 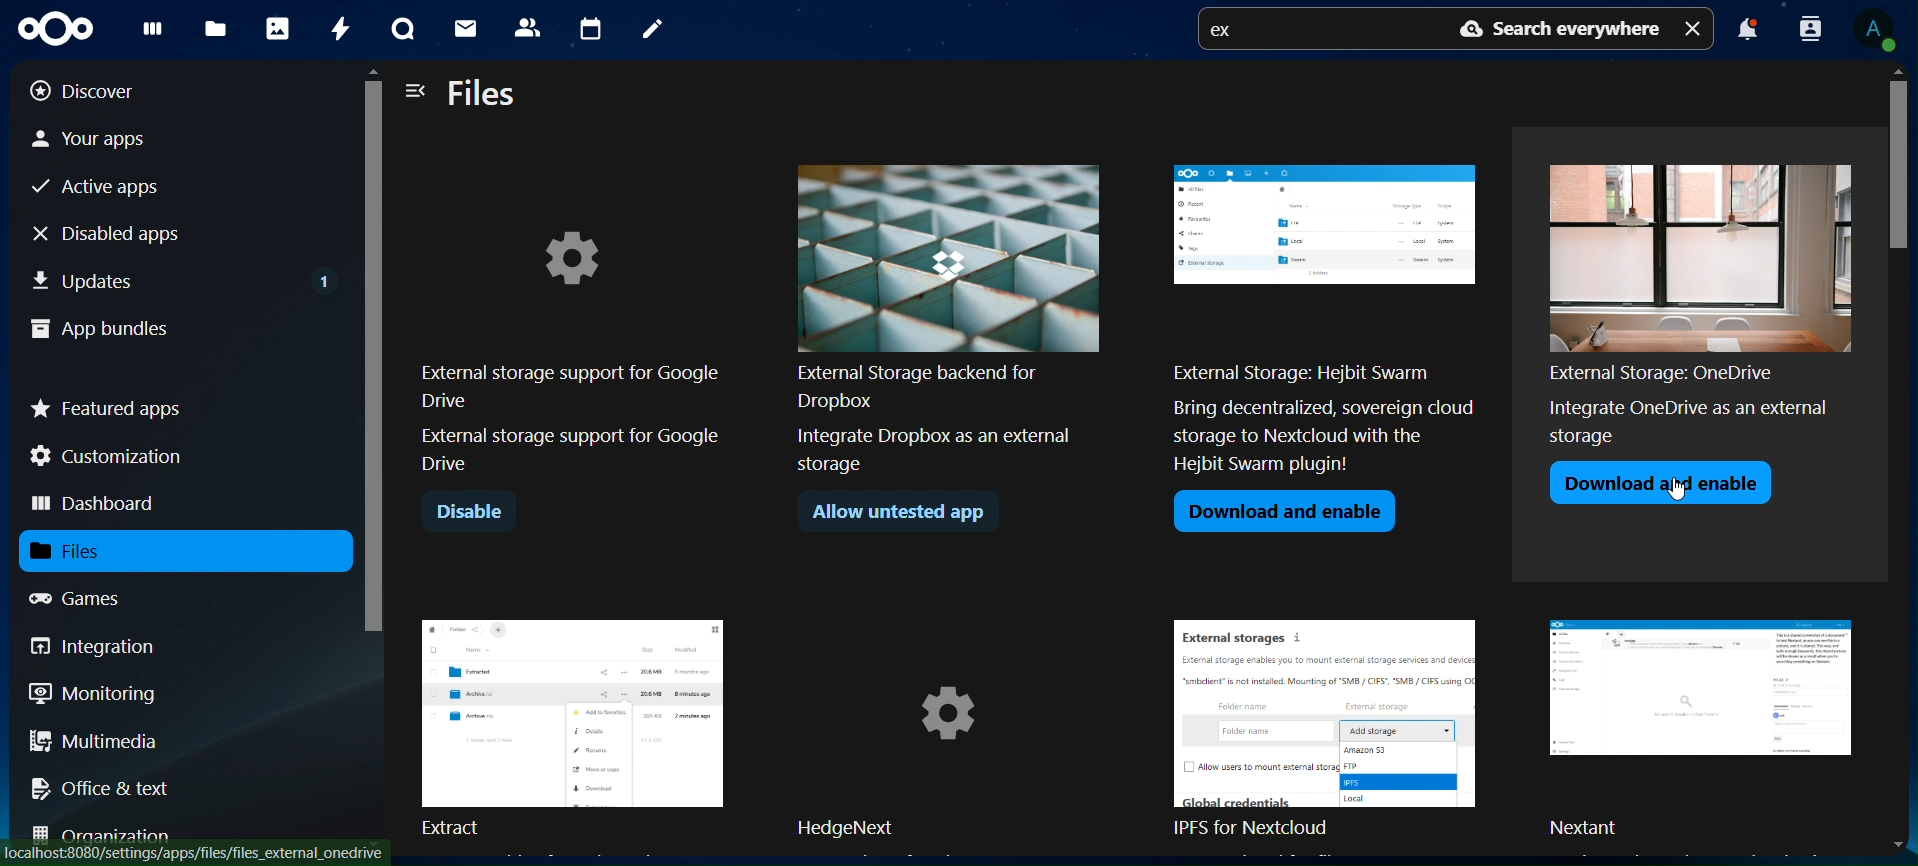 What do you see at coordinates (276, 27) in the screenshot?
I see `photos` at bounding box center [276, 27].